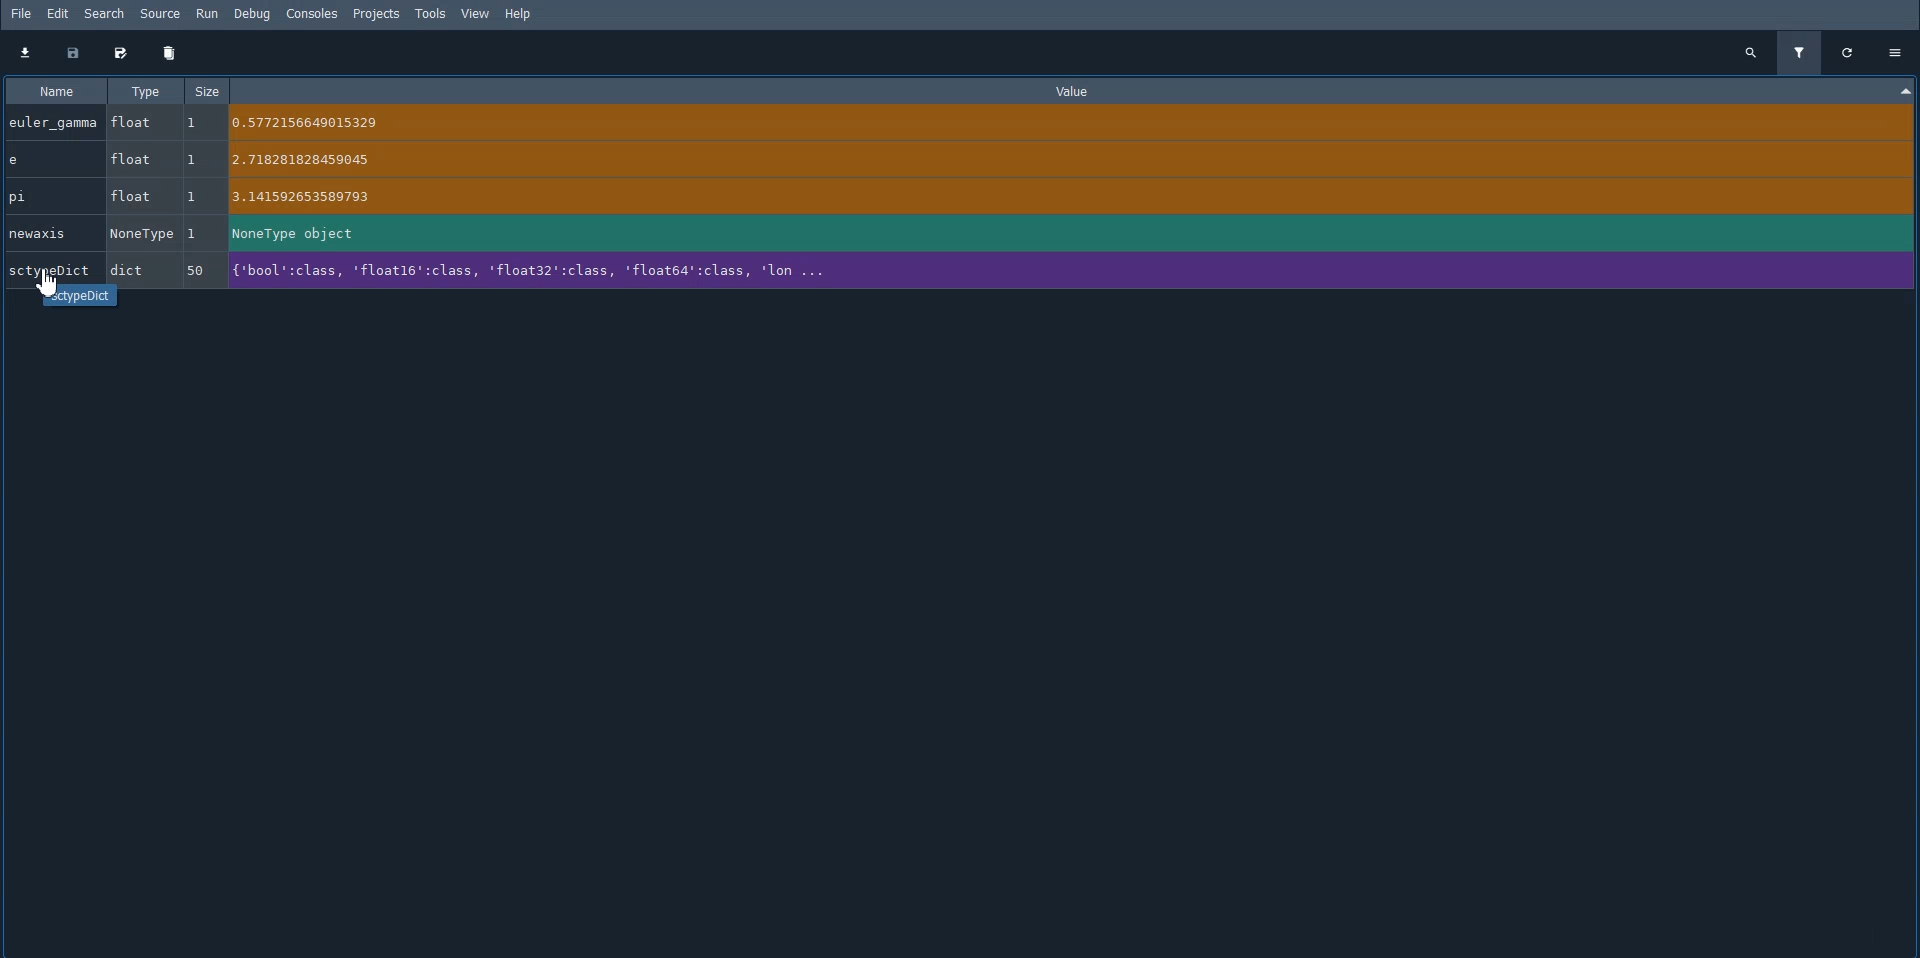 The height and width of the screenshot is (958, 1920). Describe the element at coordinates (341, 233) in the screenshot. I see `newaxis` at that location.